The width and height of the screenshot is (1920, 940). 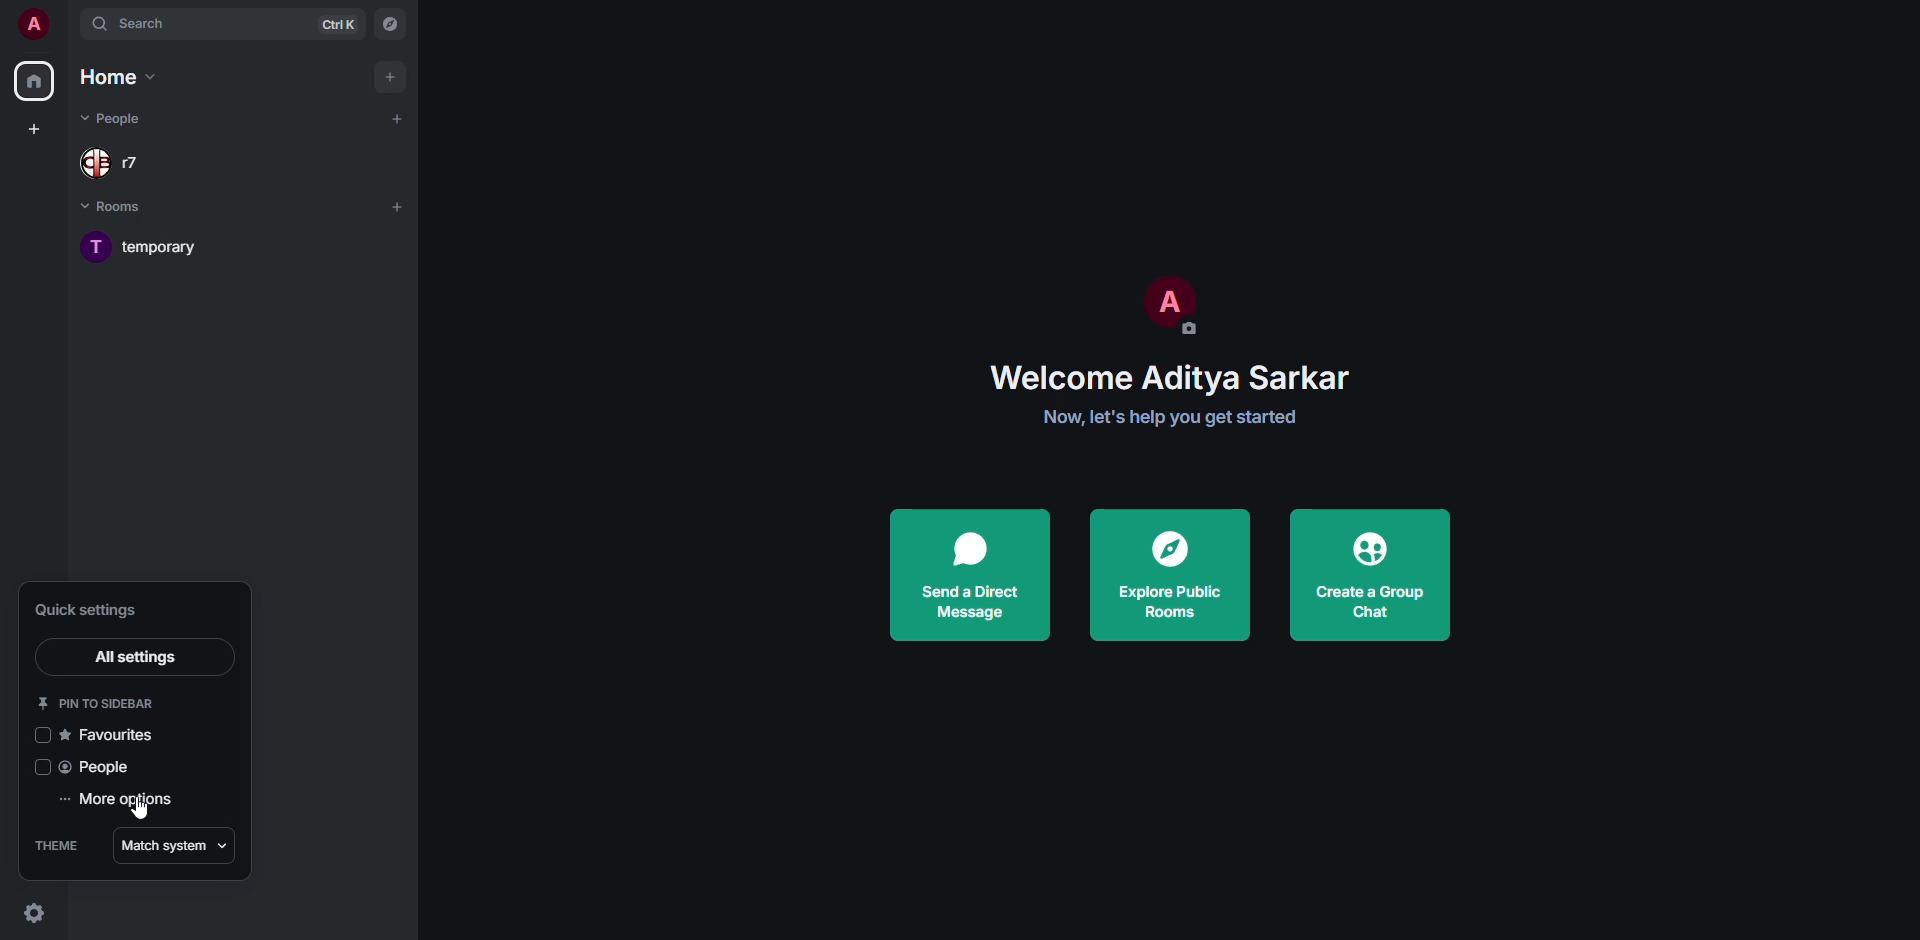 I want to click on people, so click(x=121, y=122).